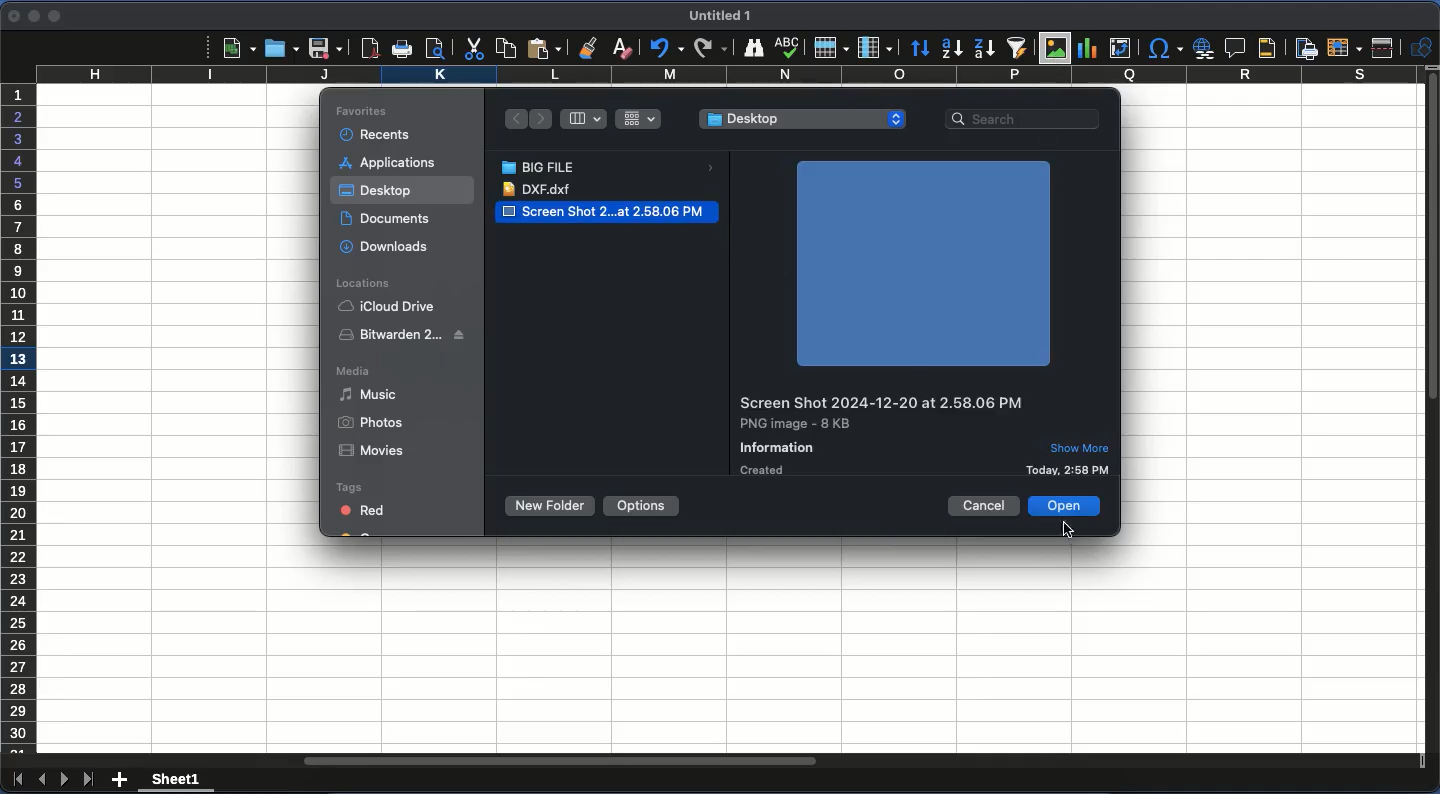  Describe the element at coordinates (665, 49) in the screenshot. I see `undo` at that location.